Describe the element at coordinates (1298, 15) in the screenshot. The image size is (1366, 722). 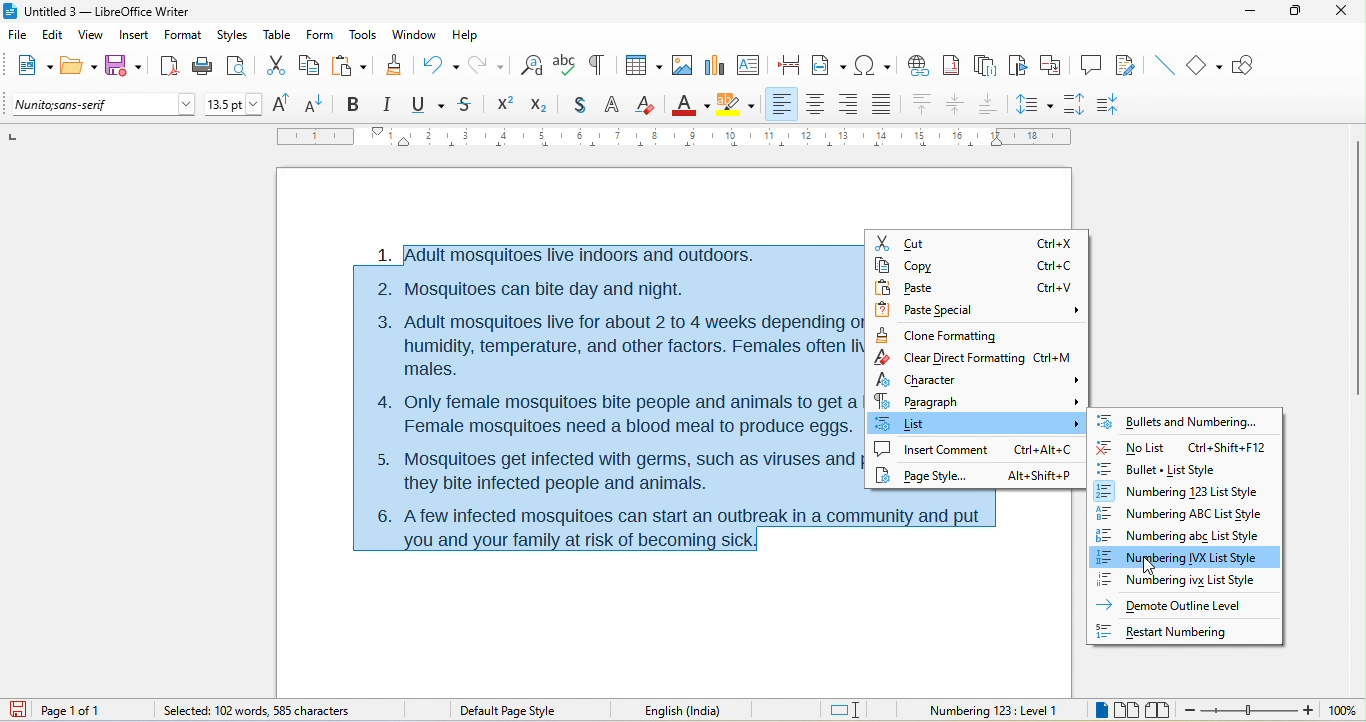
I see `maximize` at that location.